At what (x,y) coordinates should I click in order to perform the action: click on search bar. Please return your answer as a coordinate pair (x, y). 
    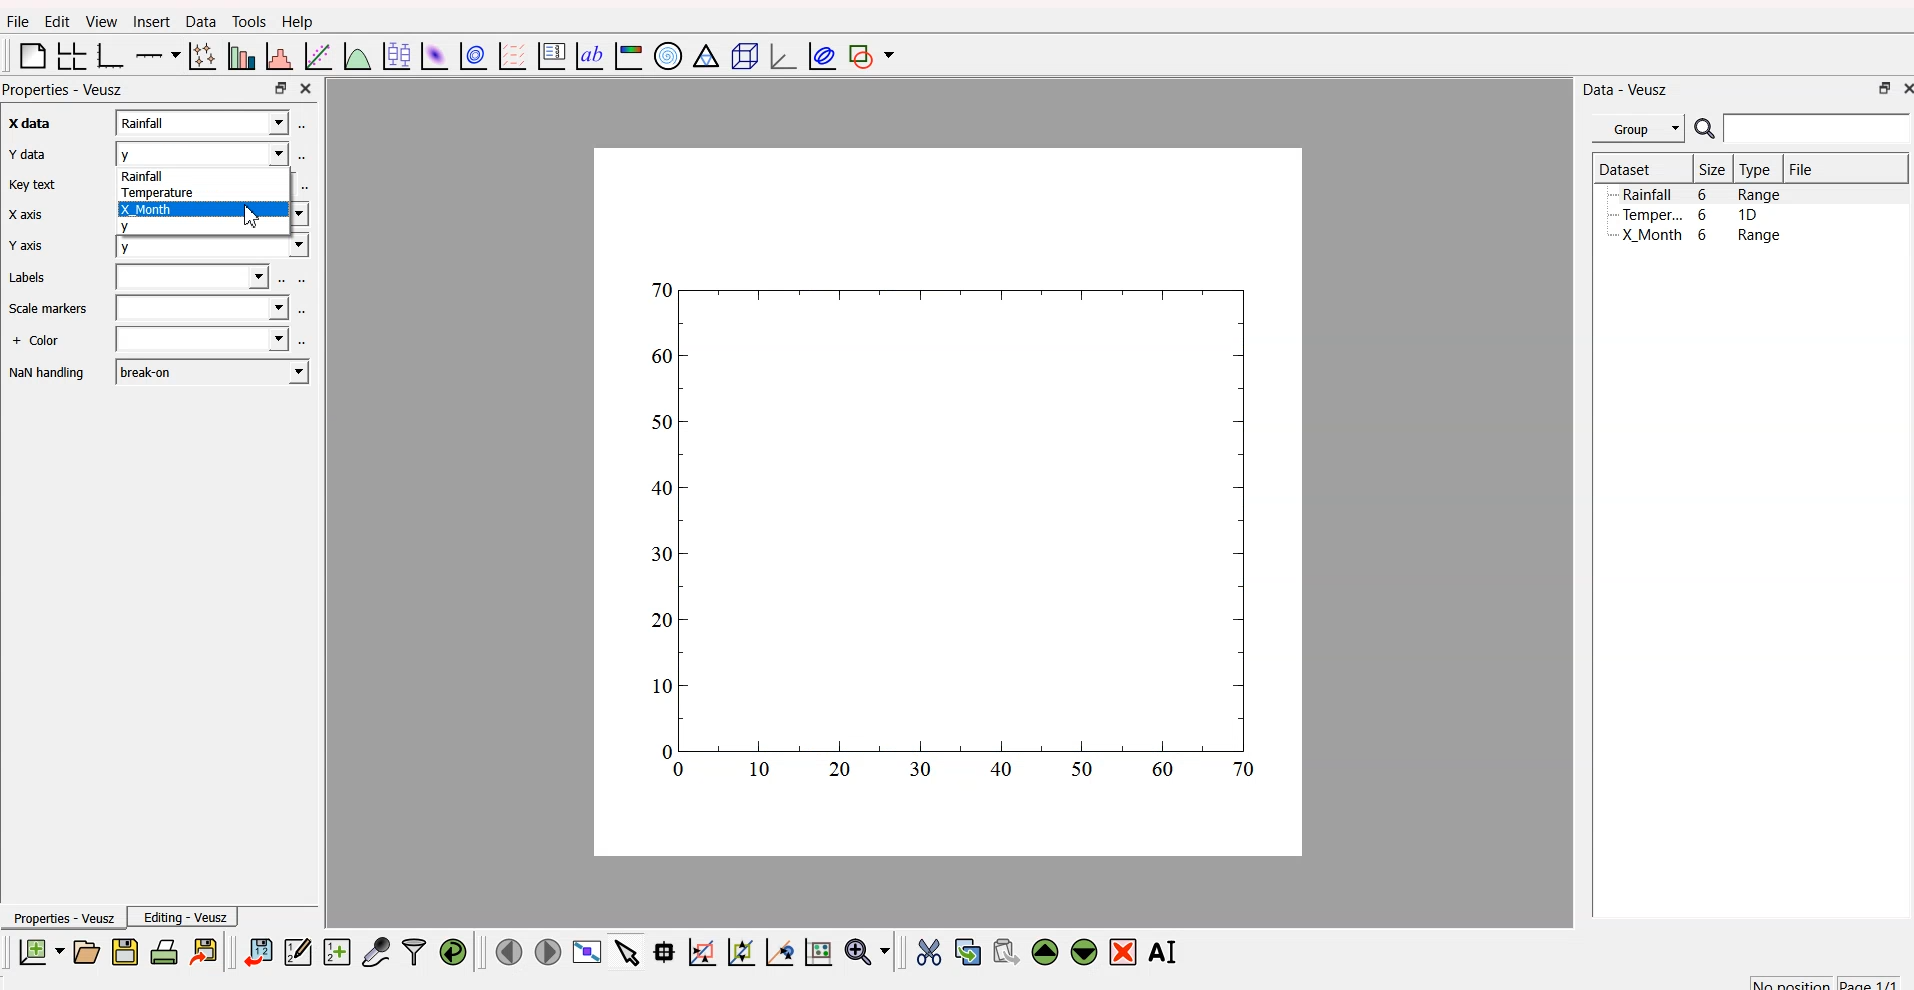
    Looking at the image, I should click on (1821, 131).